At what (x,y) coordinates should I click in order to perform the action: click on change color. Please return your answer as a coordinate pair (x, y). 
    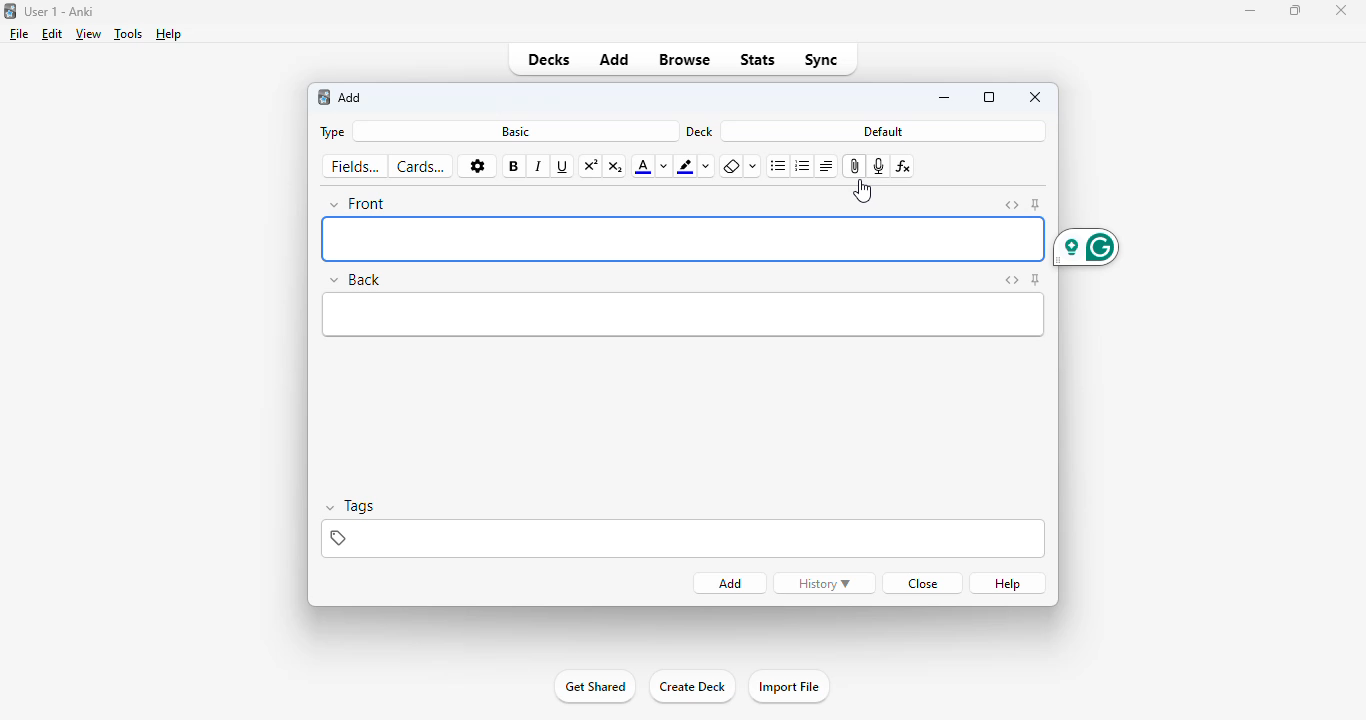
    Looking at the image, I should click on (664, 166).